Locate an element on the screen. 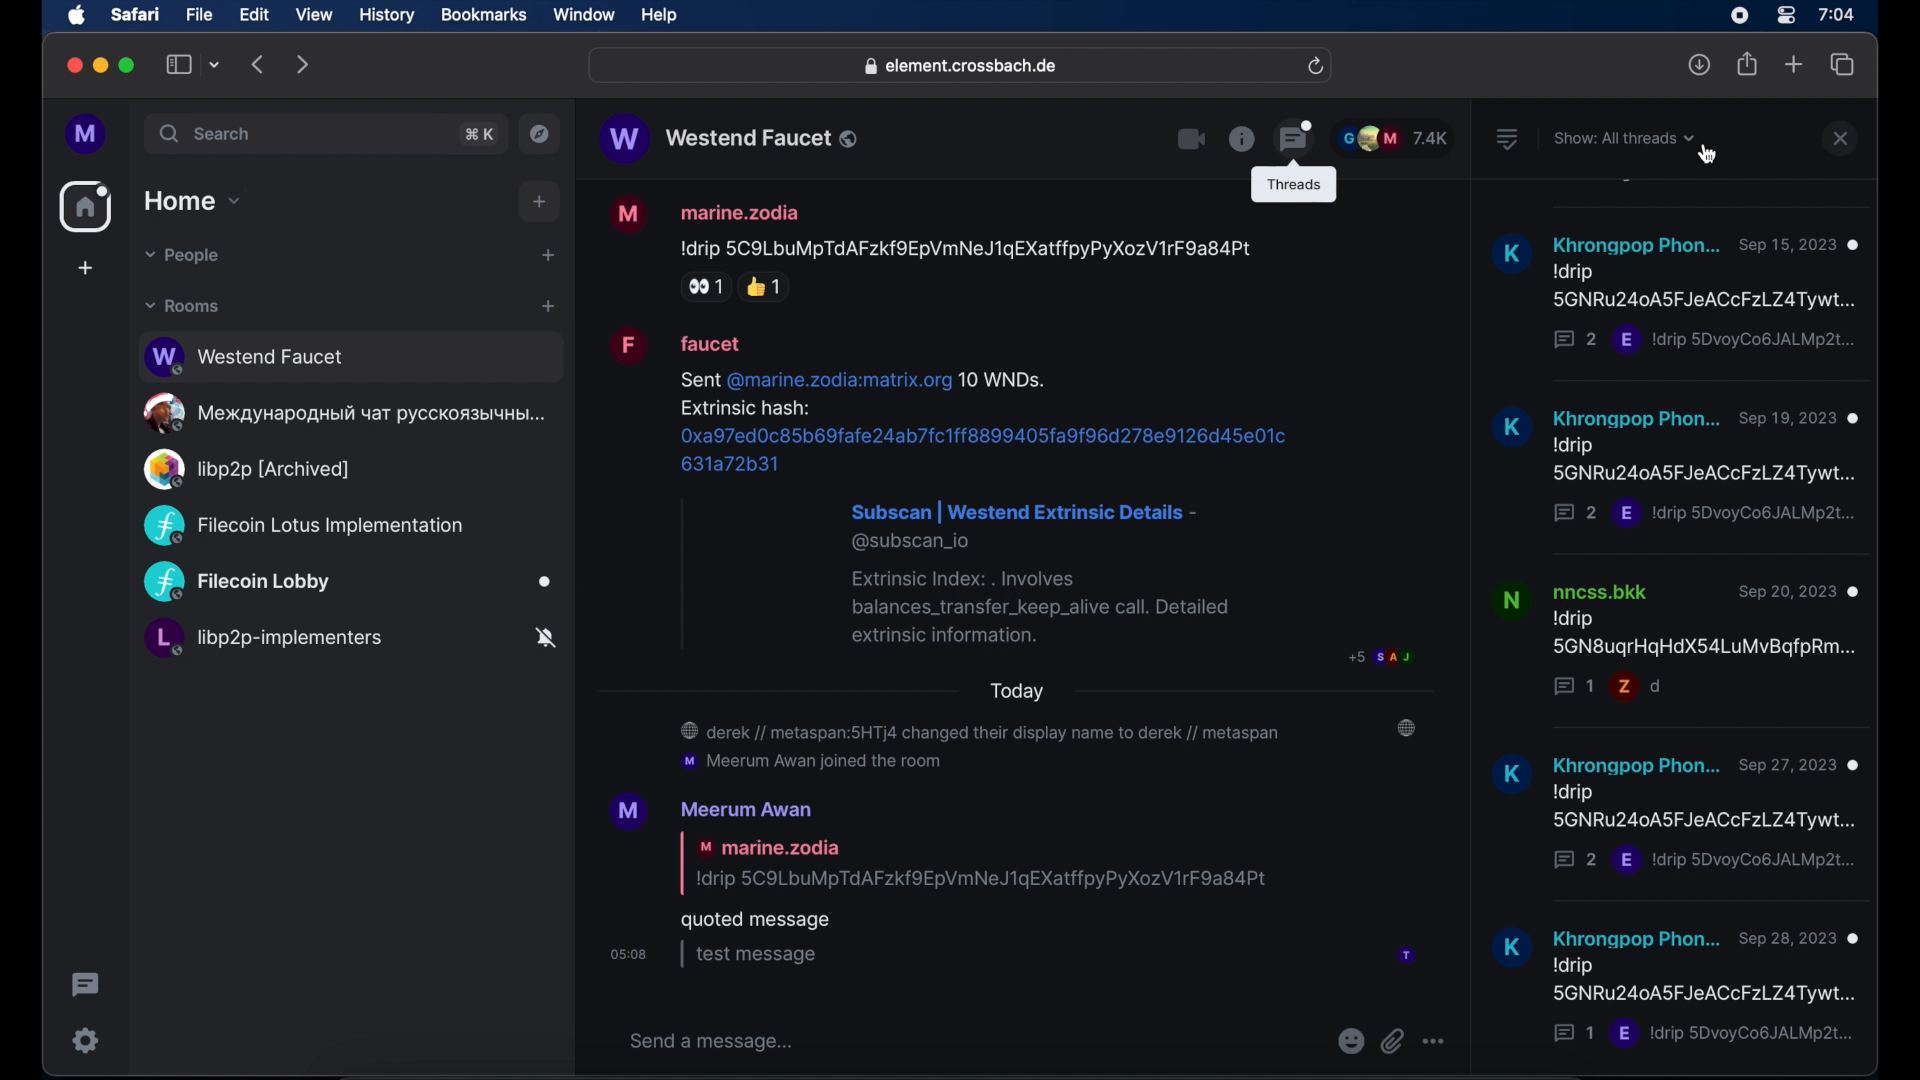 The height and width of the screenshot is (1080, 1920). 1 message is located at coordinates (1576, 1037).